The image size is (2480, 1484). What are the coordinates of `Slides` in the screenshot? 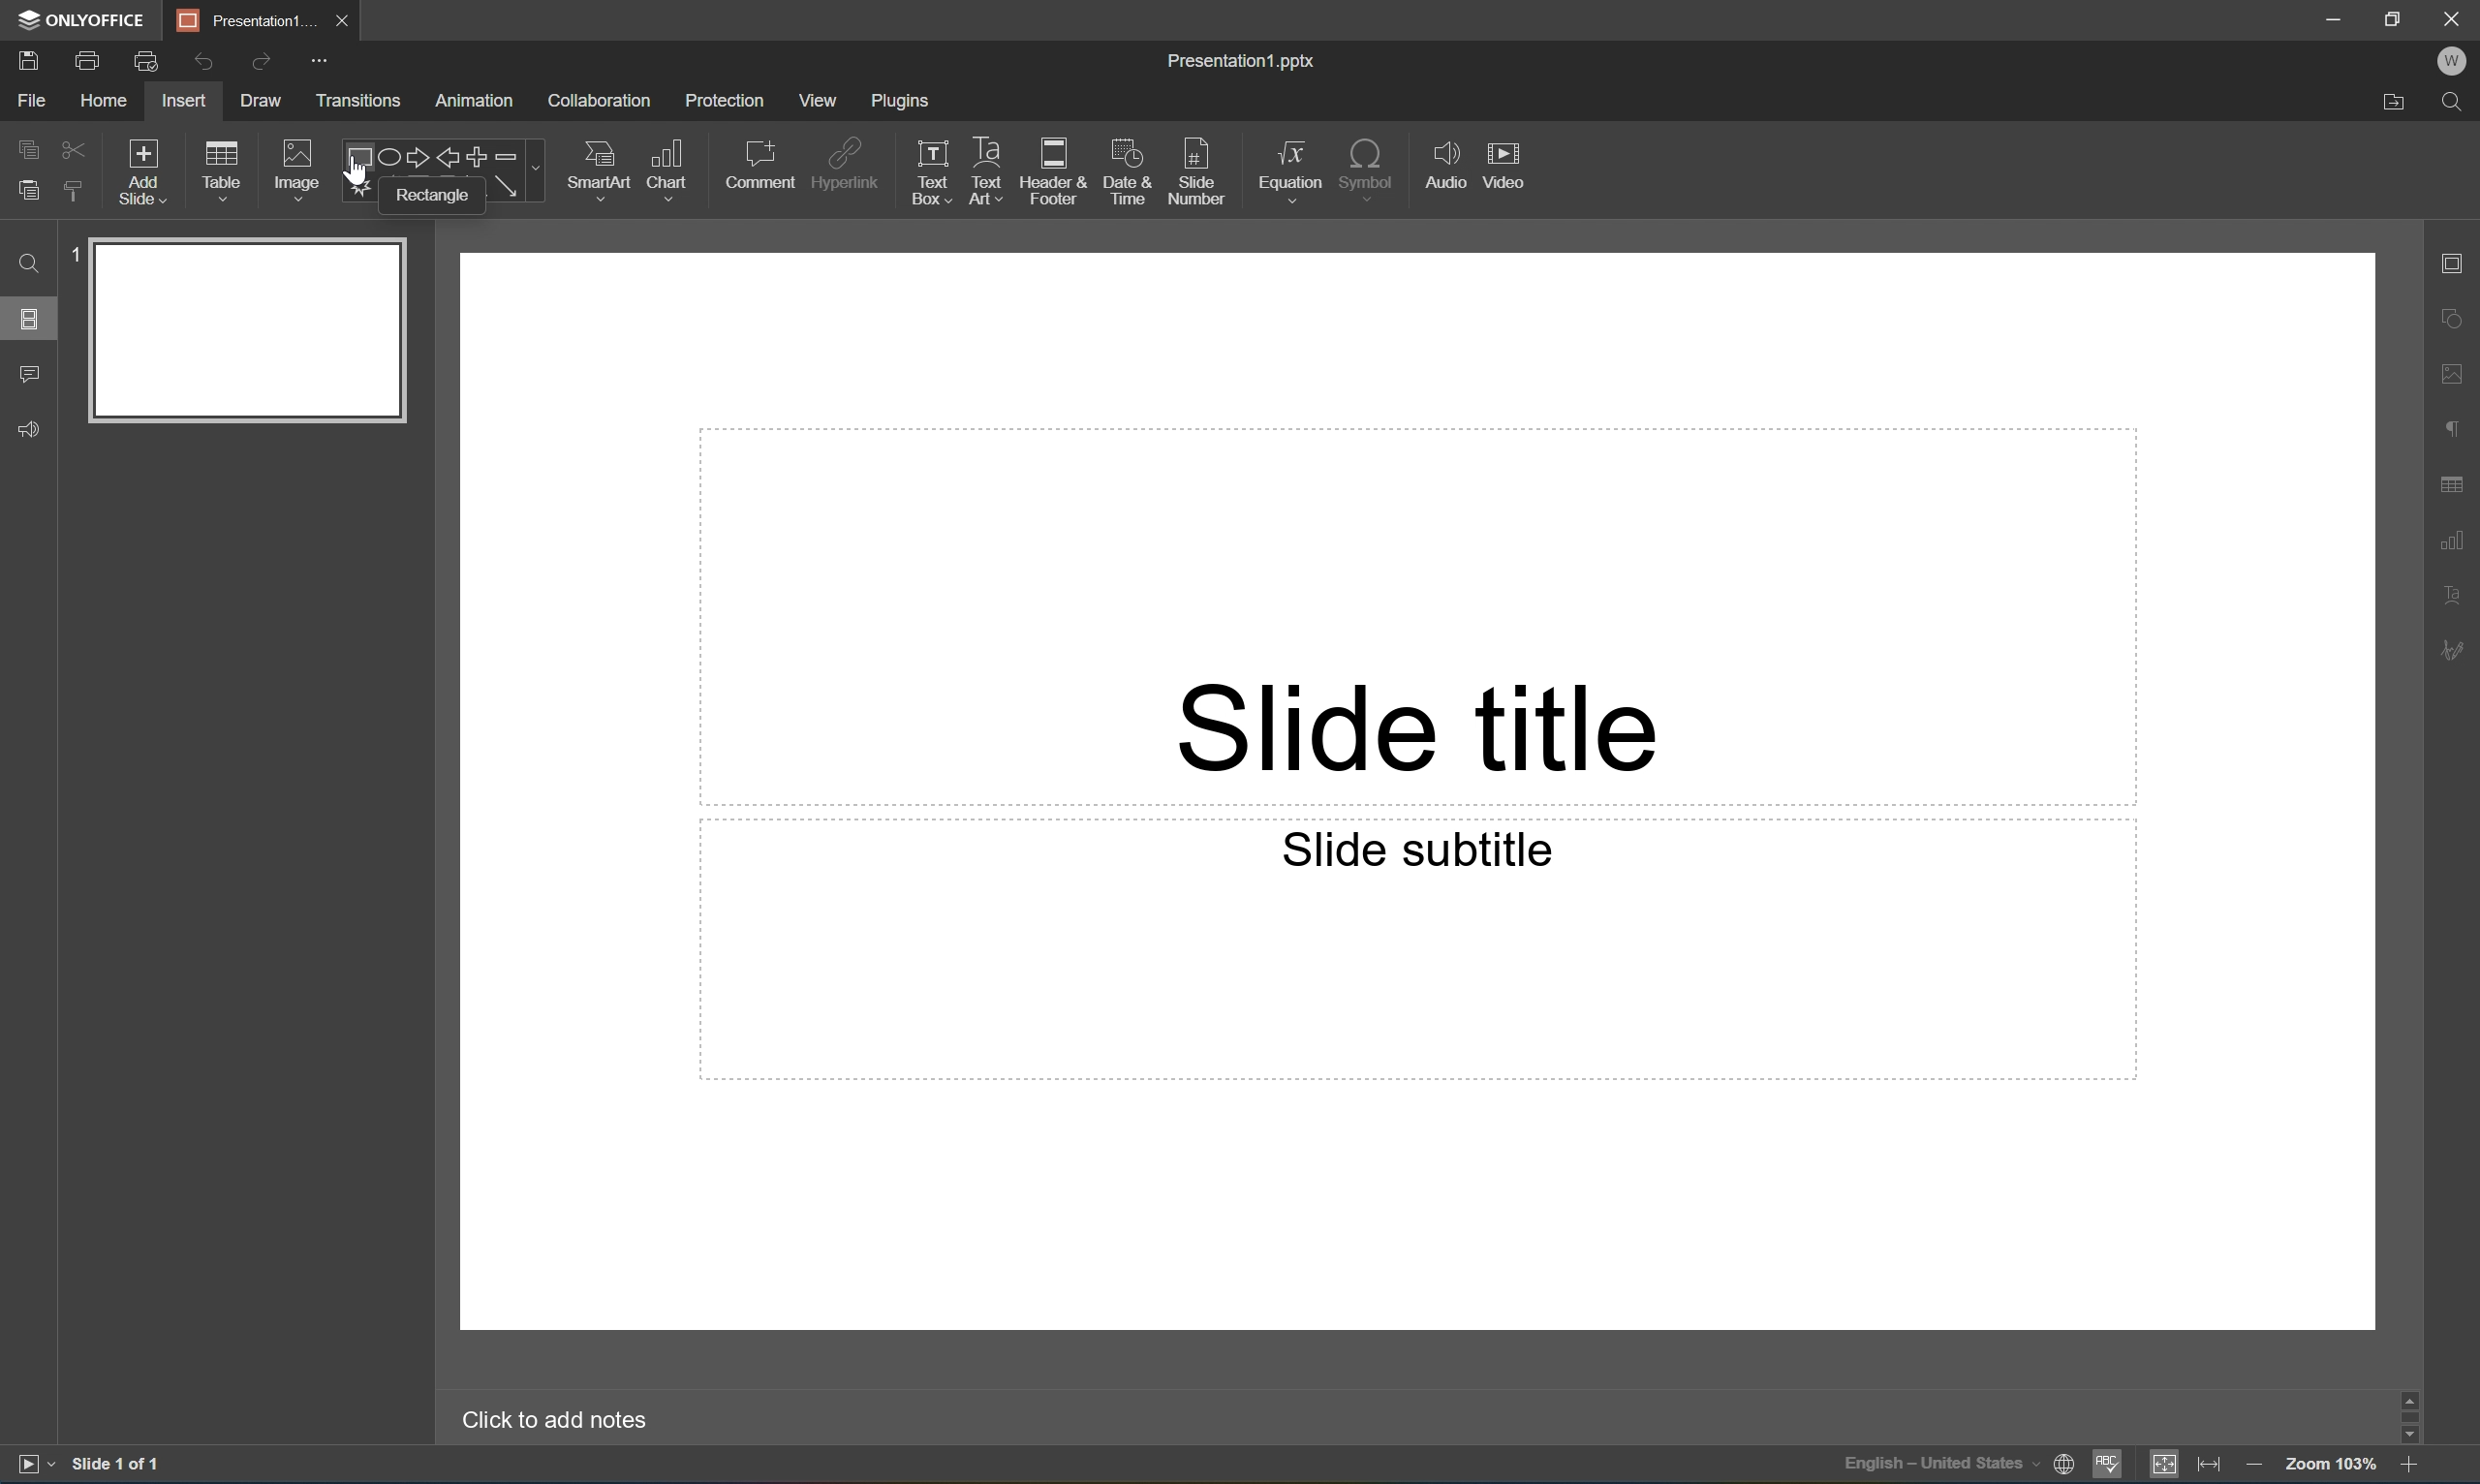 It's located at (28, 317).